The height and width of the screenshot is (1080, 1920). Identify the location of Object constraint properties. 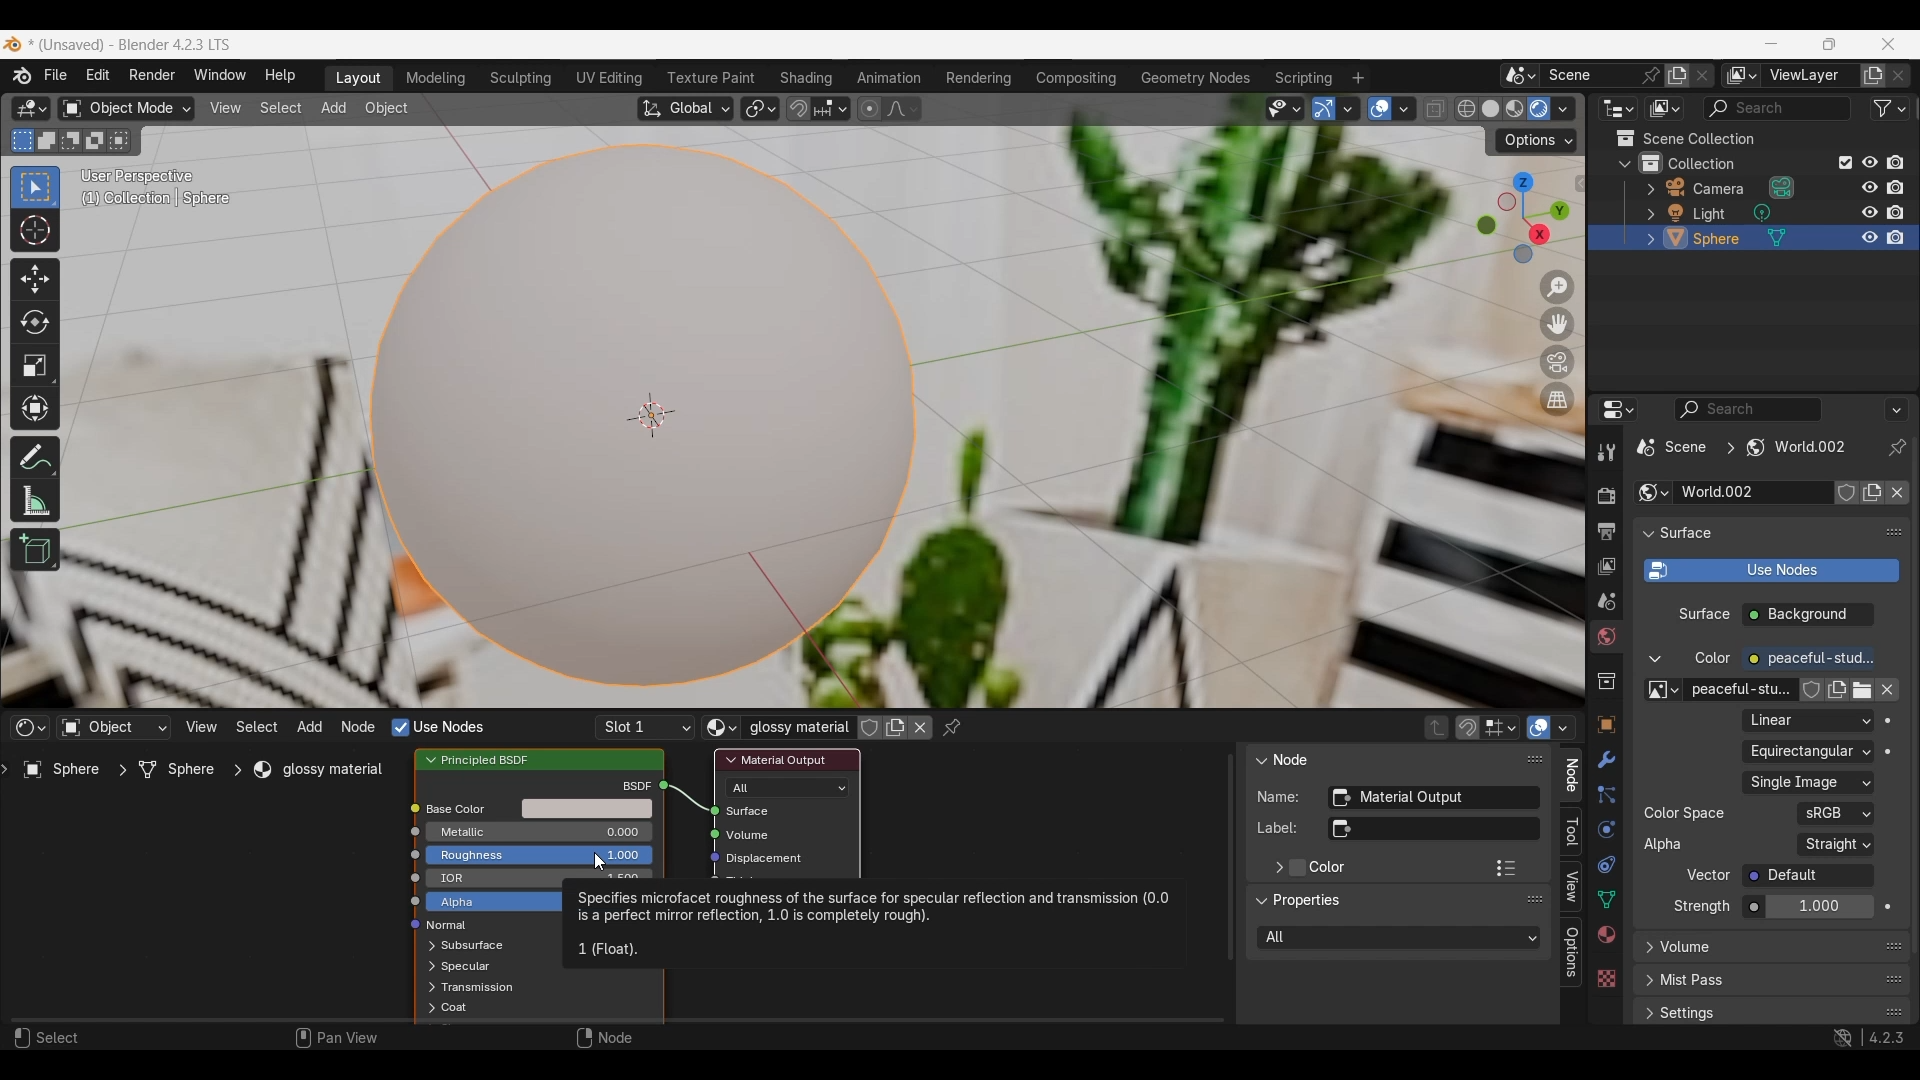
(1605, 864).